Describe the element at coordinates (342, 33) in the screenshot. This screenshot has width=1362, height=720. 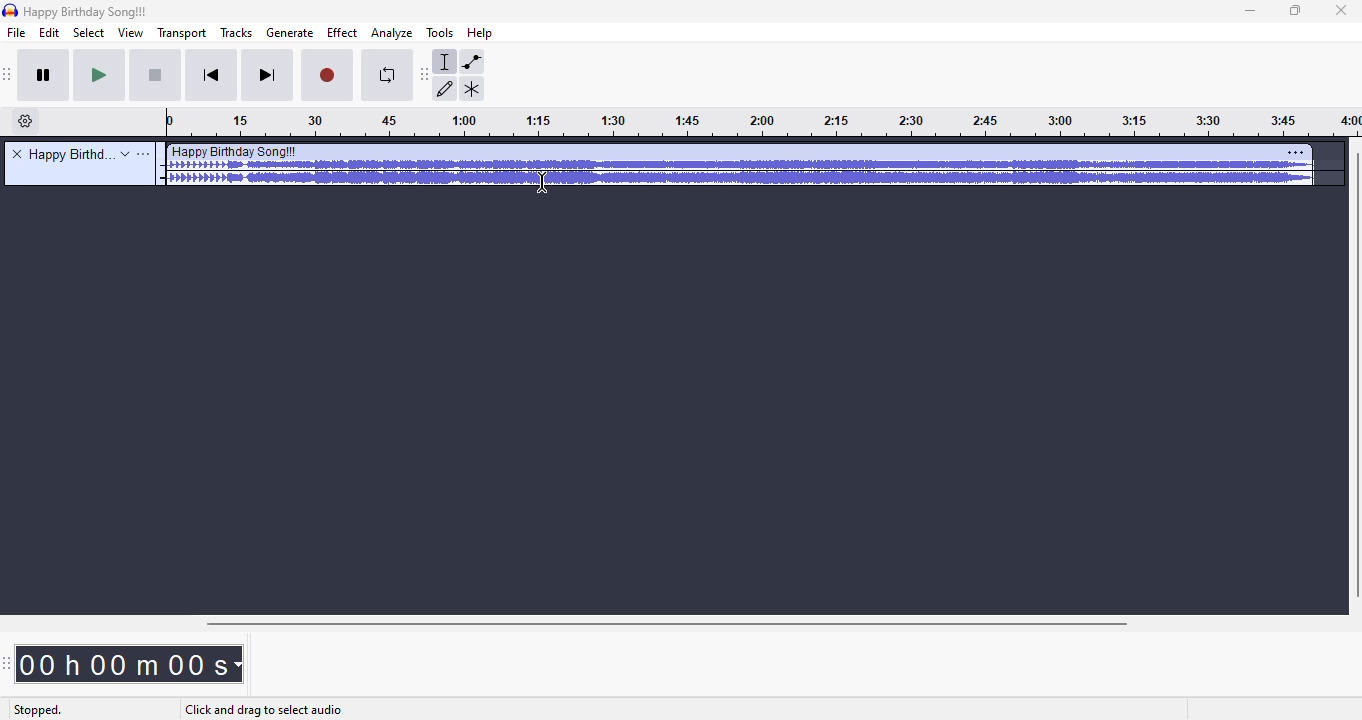
I see `effect` at that location.